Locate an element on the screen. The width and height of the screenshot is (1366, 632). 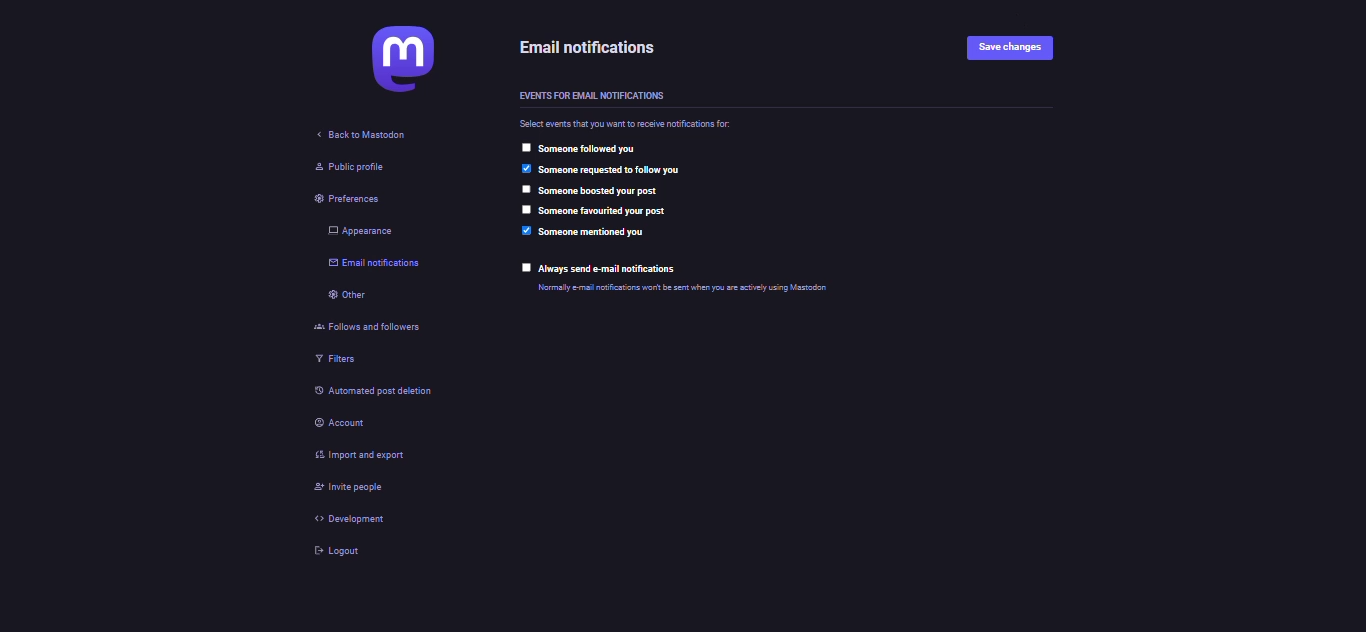
someone boosted your profile is located at coordinates (600, 191).